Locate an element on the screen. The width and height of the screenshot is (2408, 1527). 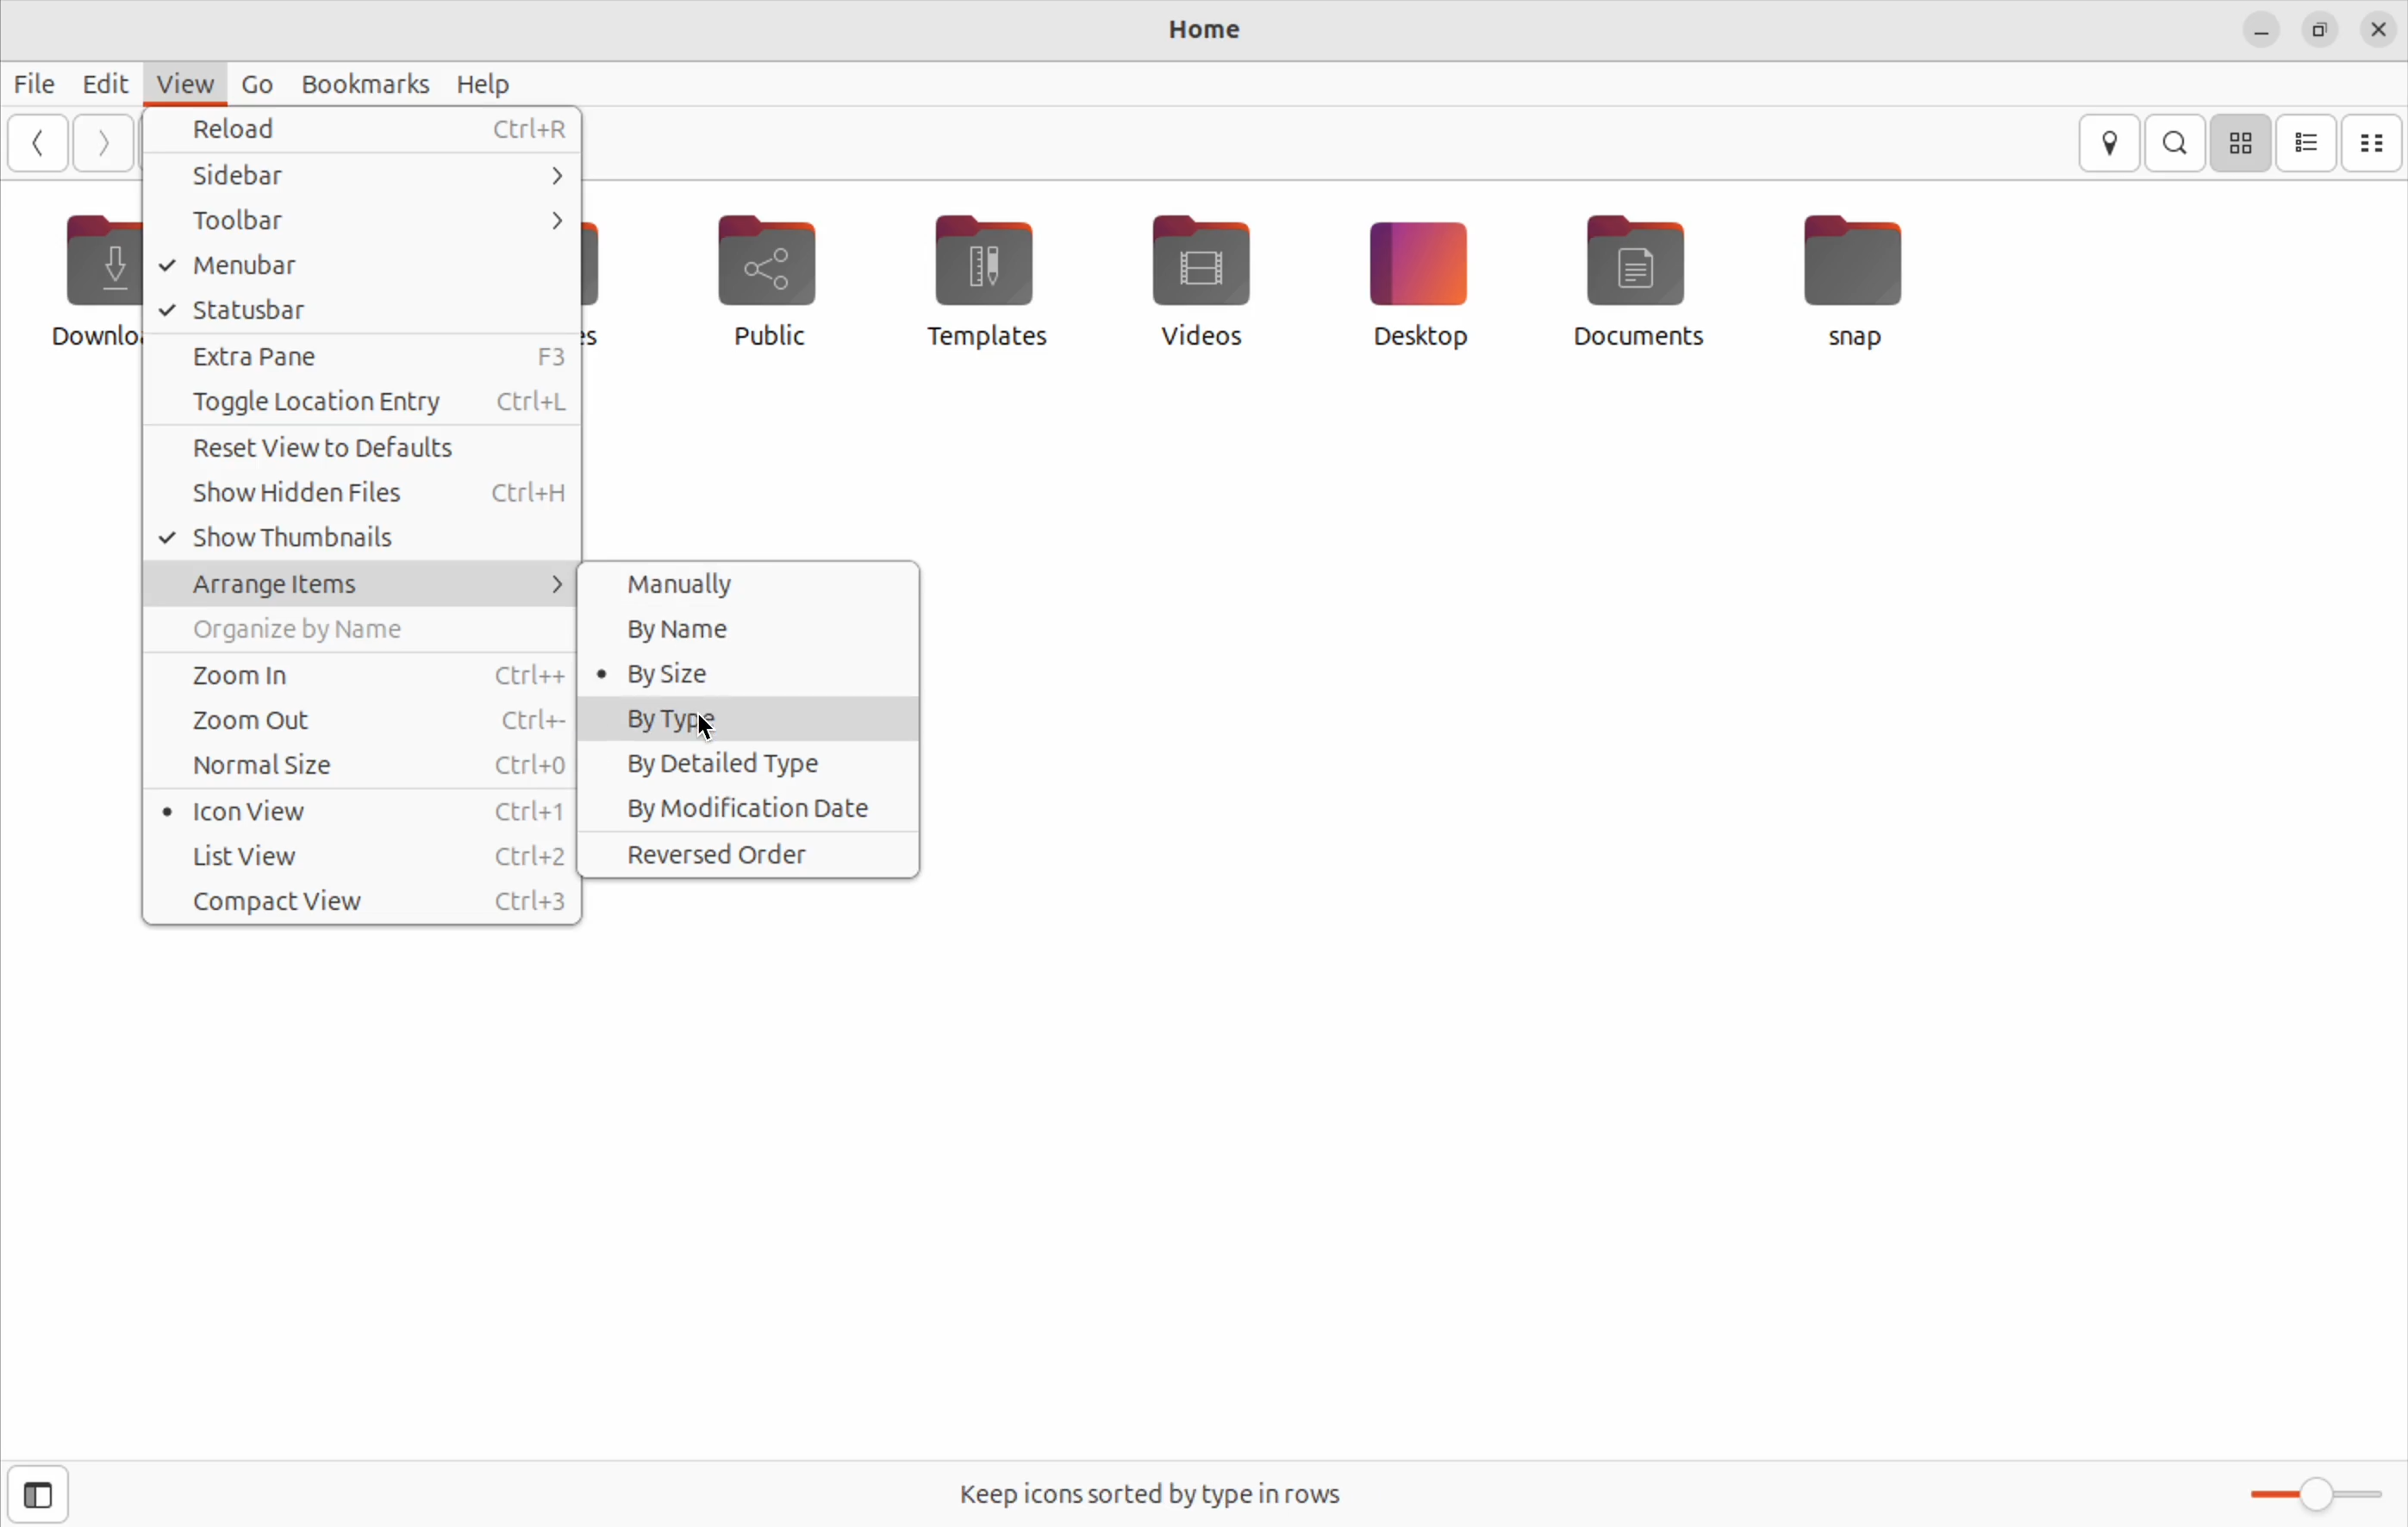
toolbar is located at coordinates (357, 223).